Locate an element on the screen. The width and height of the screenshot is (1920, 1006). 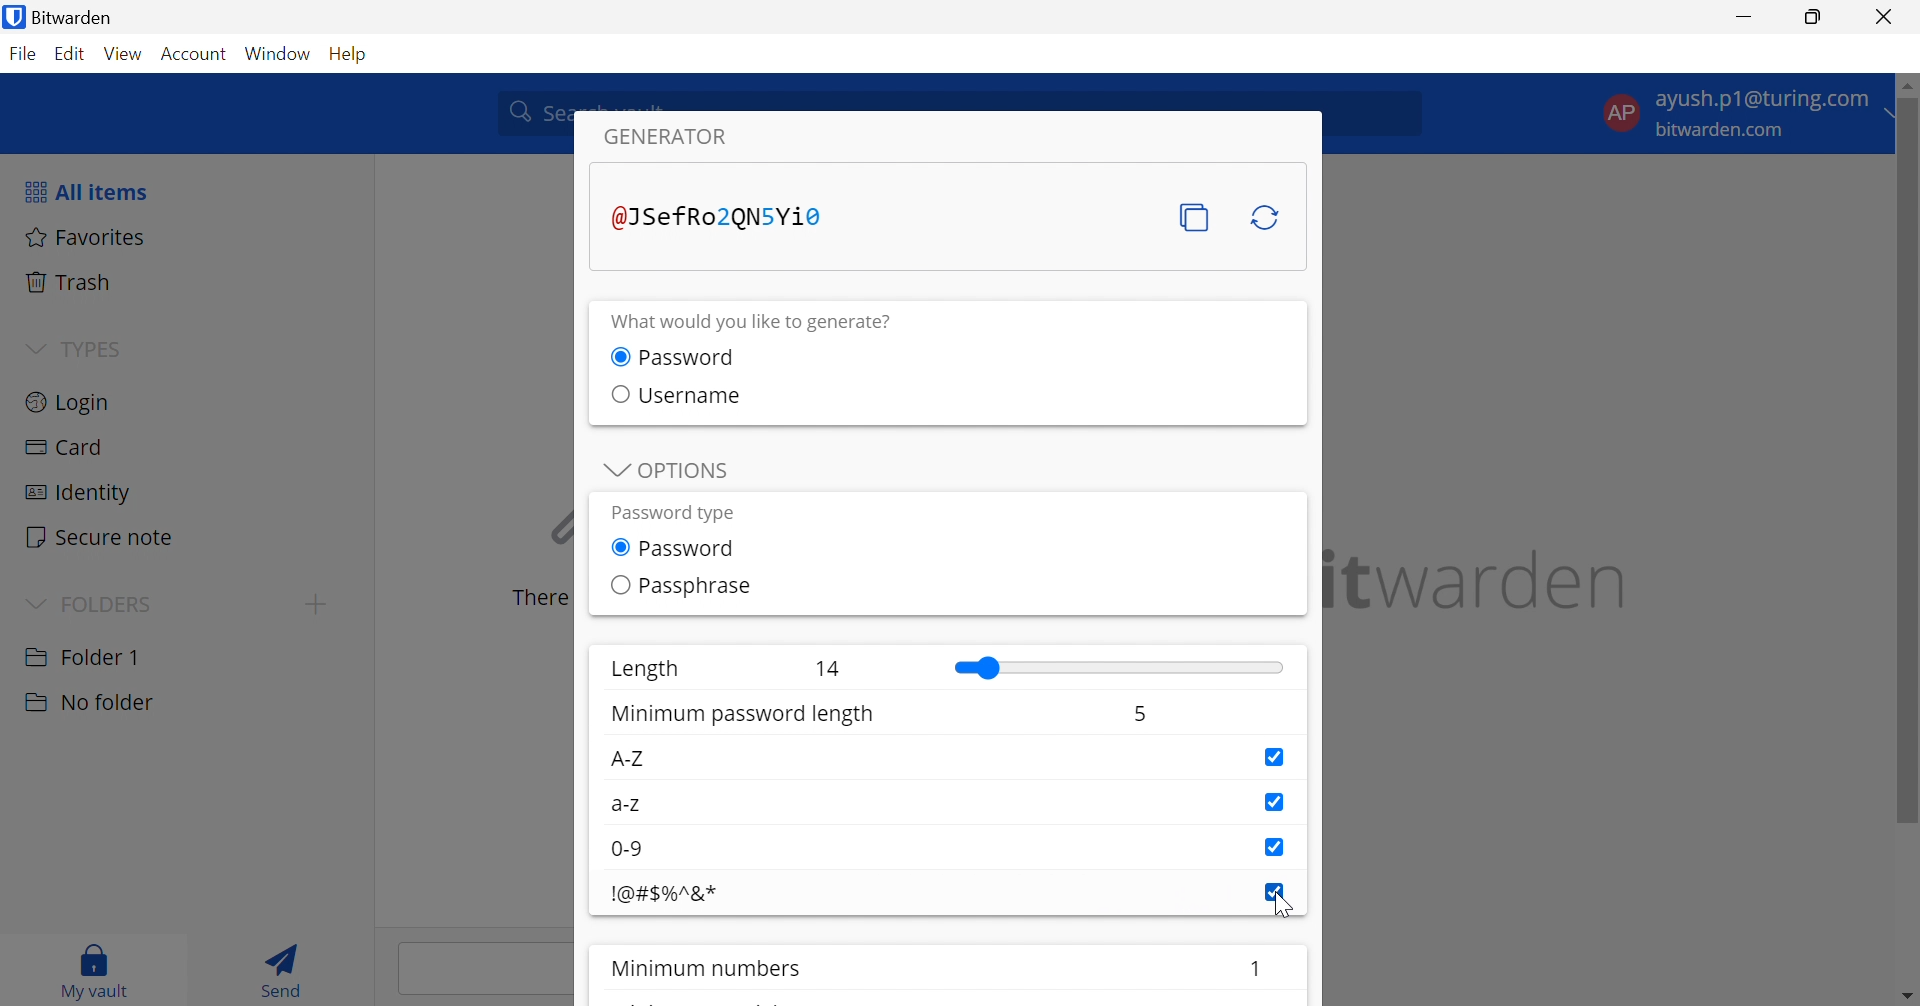
Checkbox is located at coordinates (620, 547).